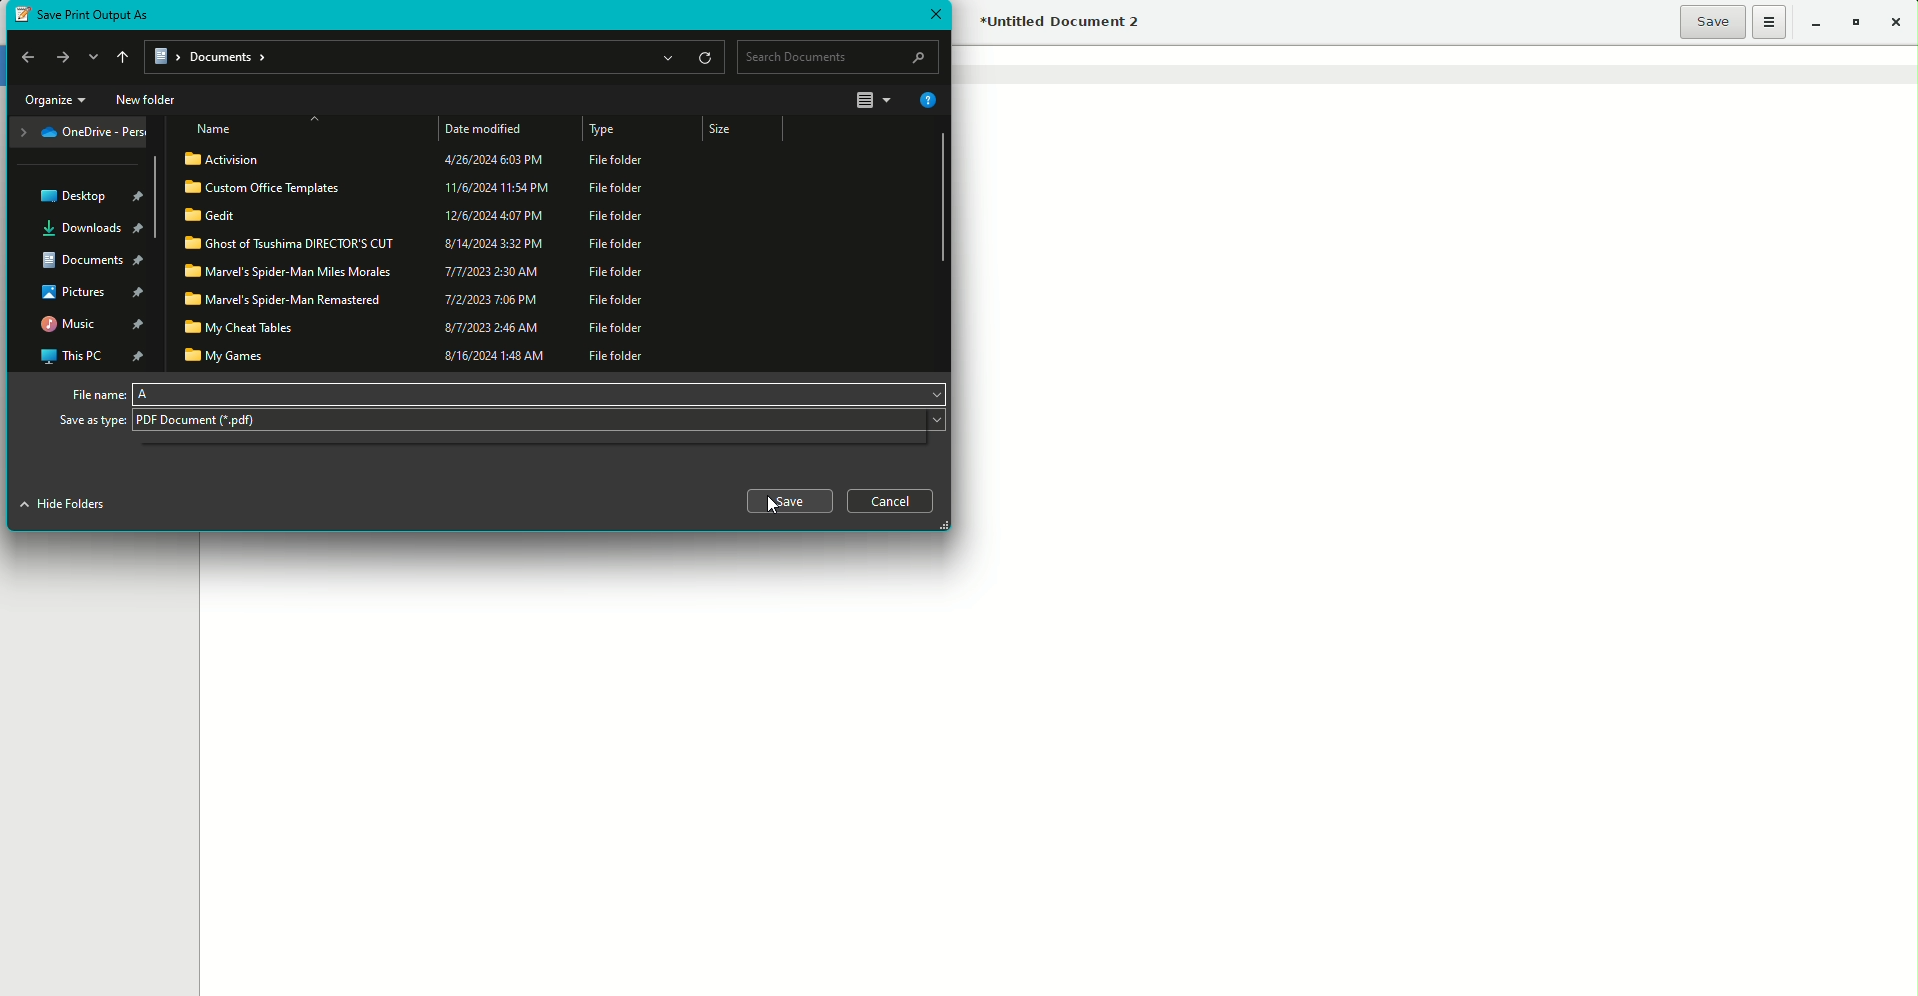 Image resolution: width=1918 pixels, height=996 pixels. I want to click on Move up, so click(120, 57).